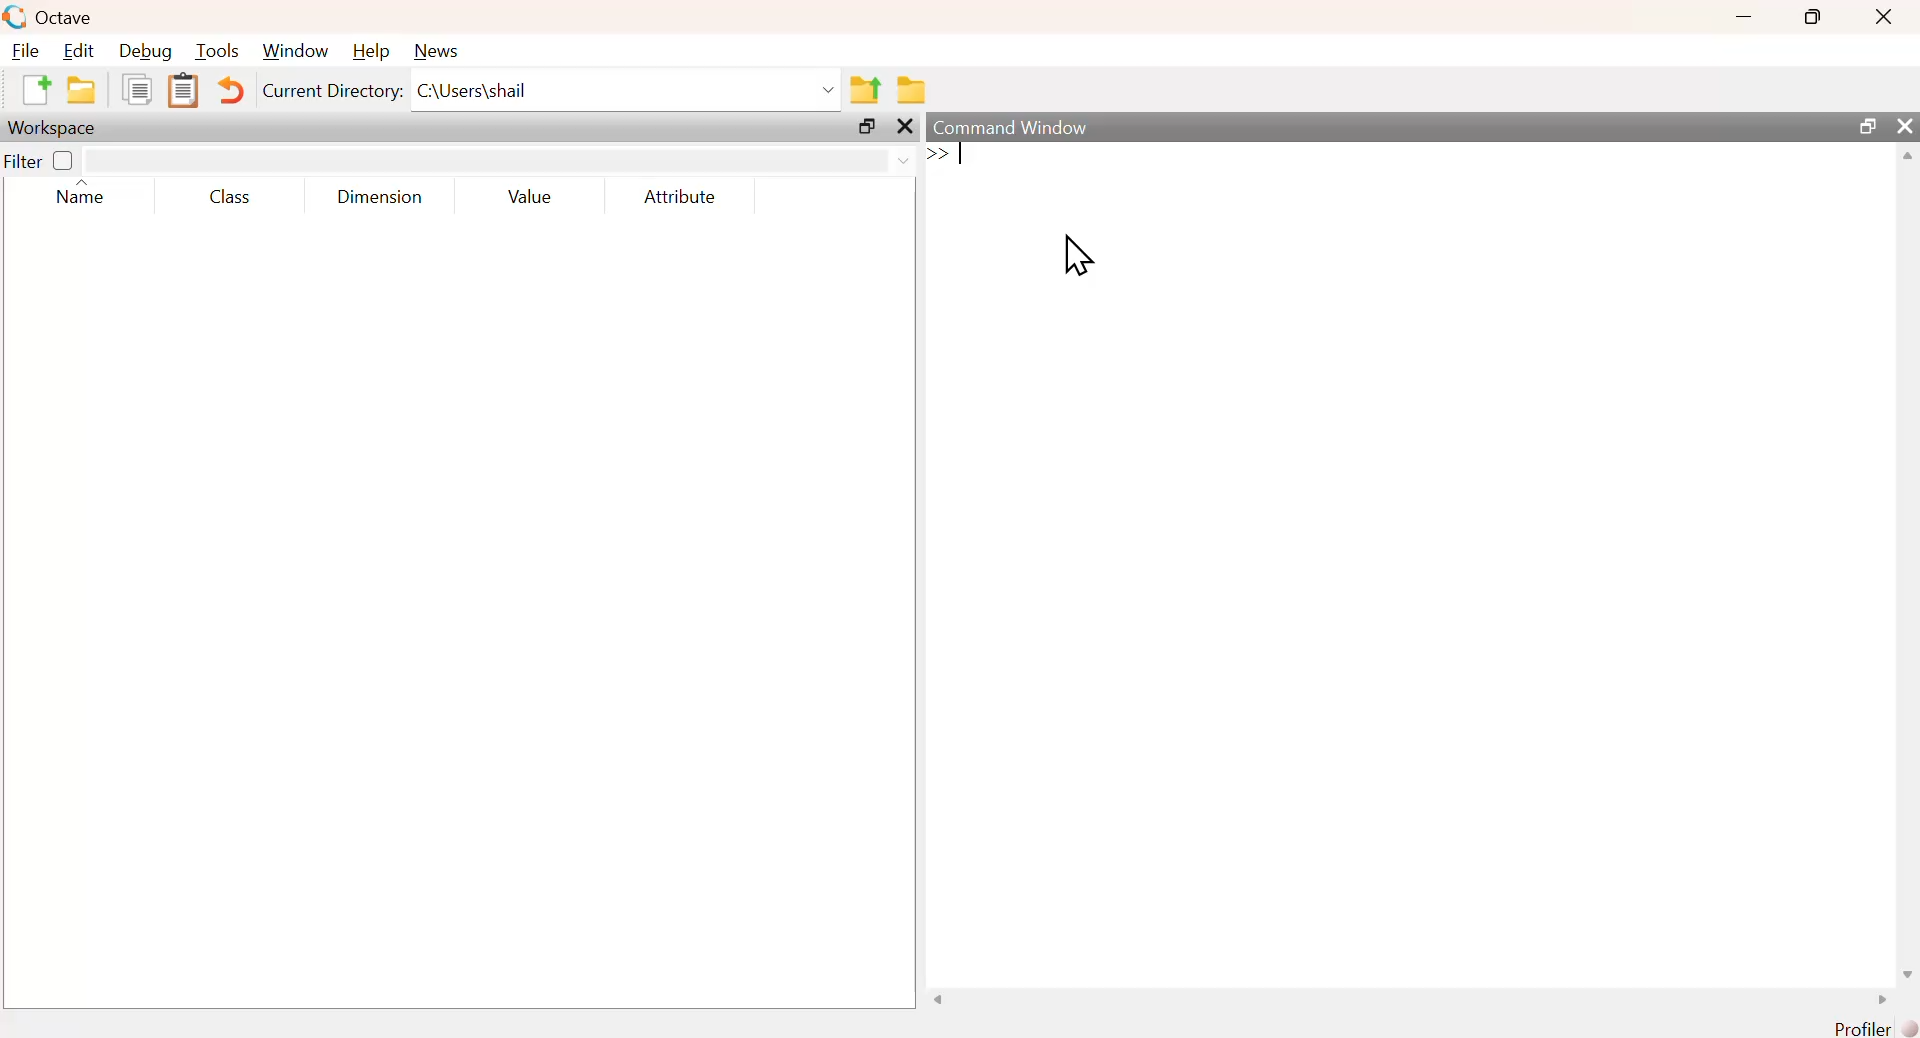 Image resolution: width=1920 pixels, height=1038 pixels. Describe the element at coordinates (529, 197) in the screenshot. I see `value` at that location.